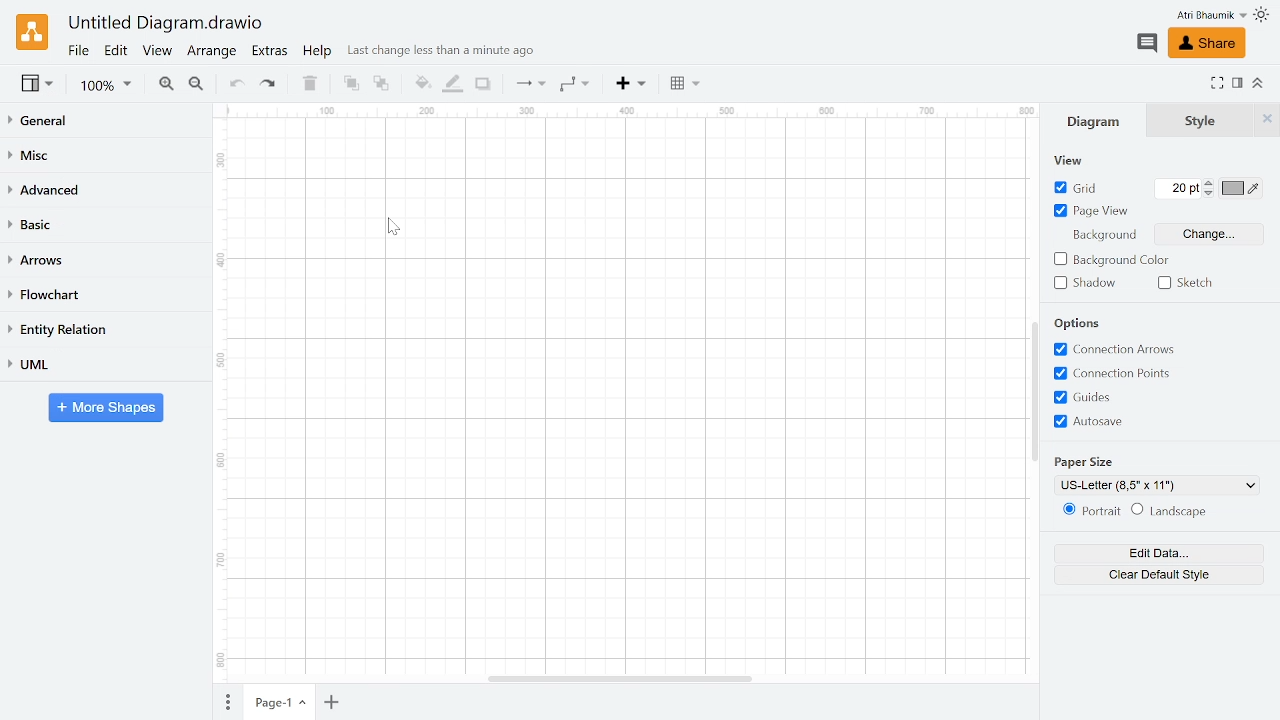 This screenshot has width=1280, height=720. What do you see at coordinates (1091, 212) in the screenshot?
I see `page view` at bounding box center [1091, 212].